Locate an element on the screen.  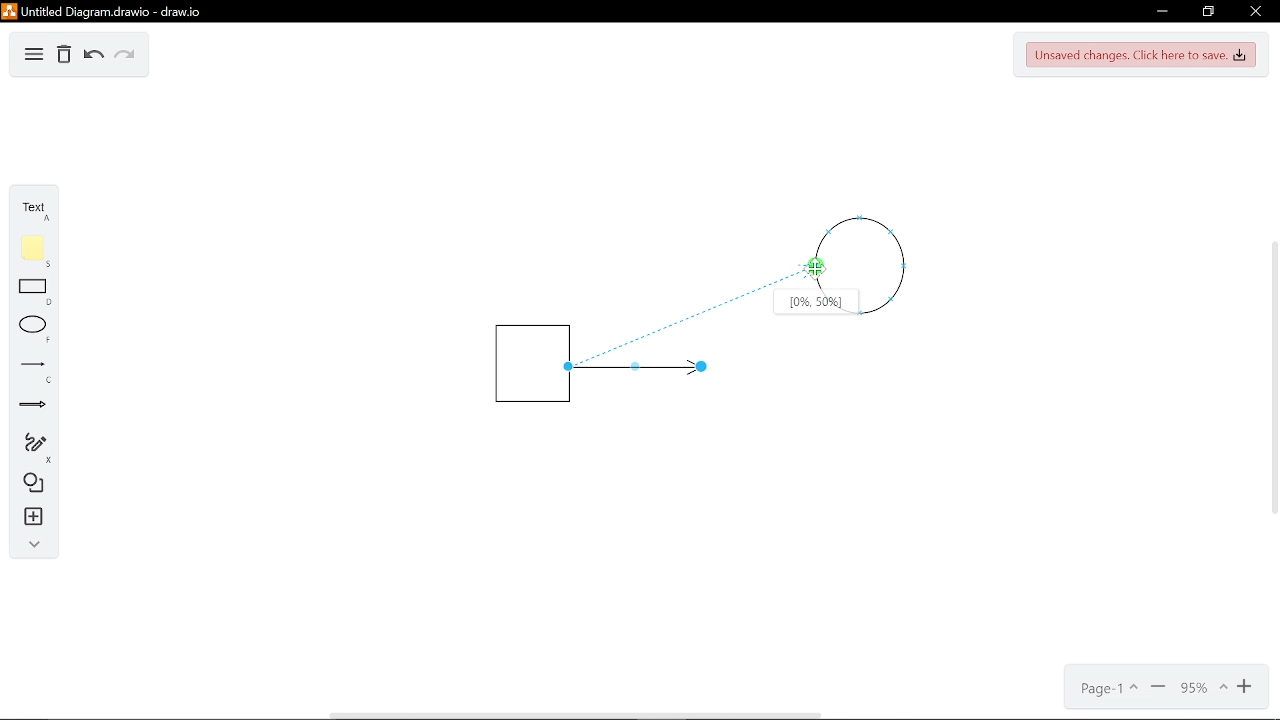
Note is located at coordinates (27, 249).